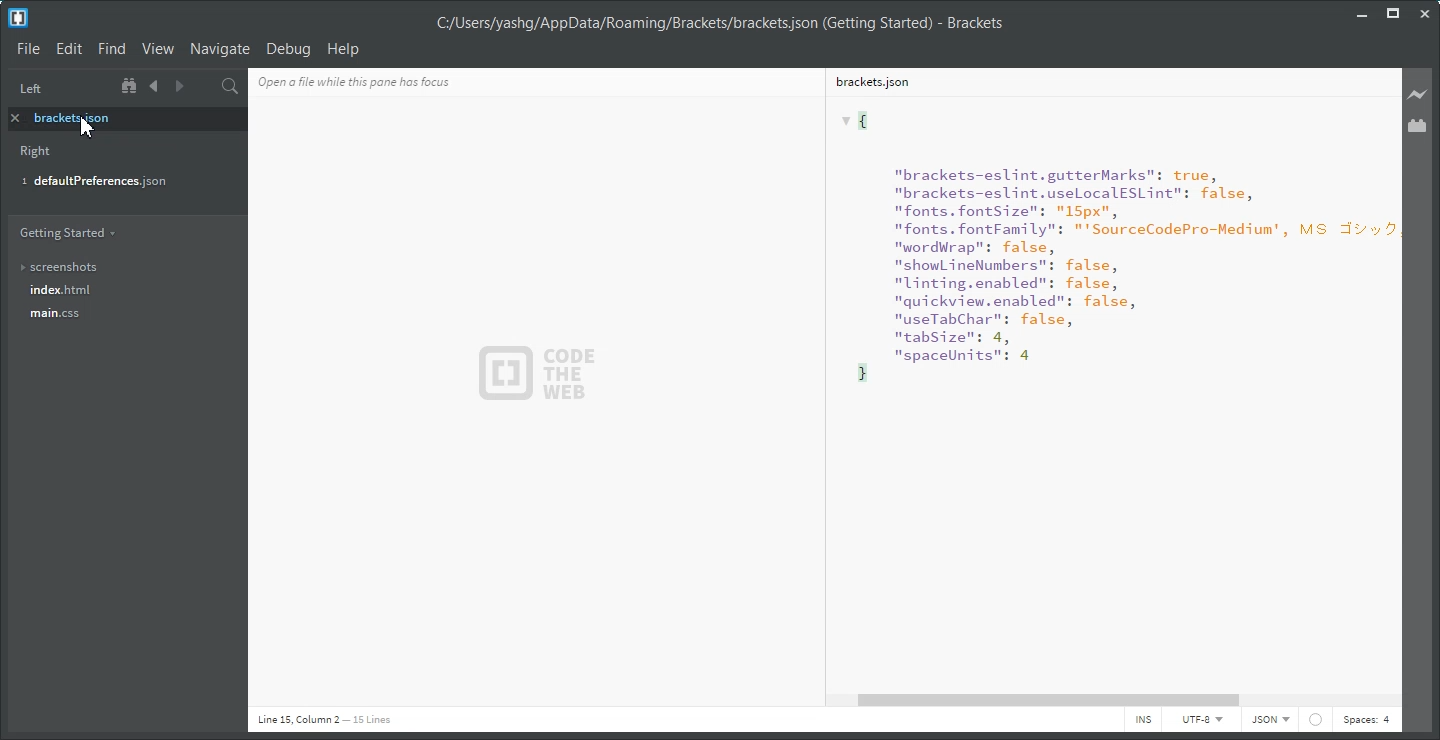 The width and height of the screenshot is (1440, 740). Describe the element at coordinates (1269, 721) in the screenshot. I see `HTML` at that location.